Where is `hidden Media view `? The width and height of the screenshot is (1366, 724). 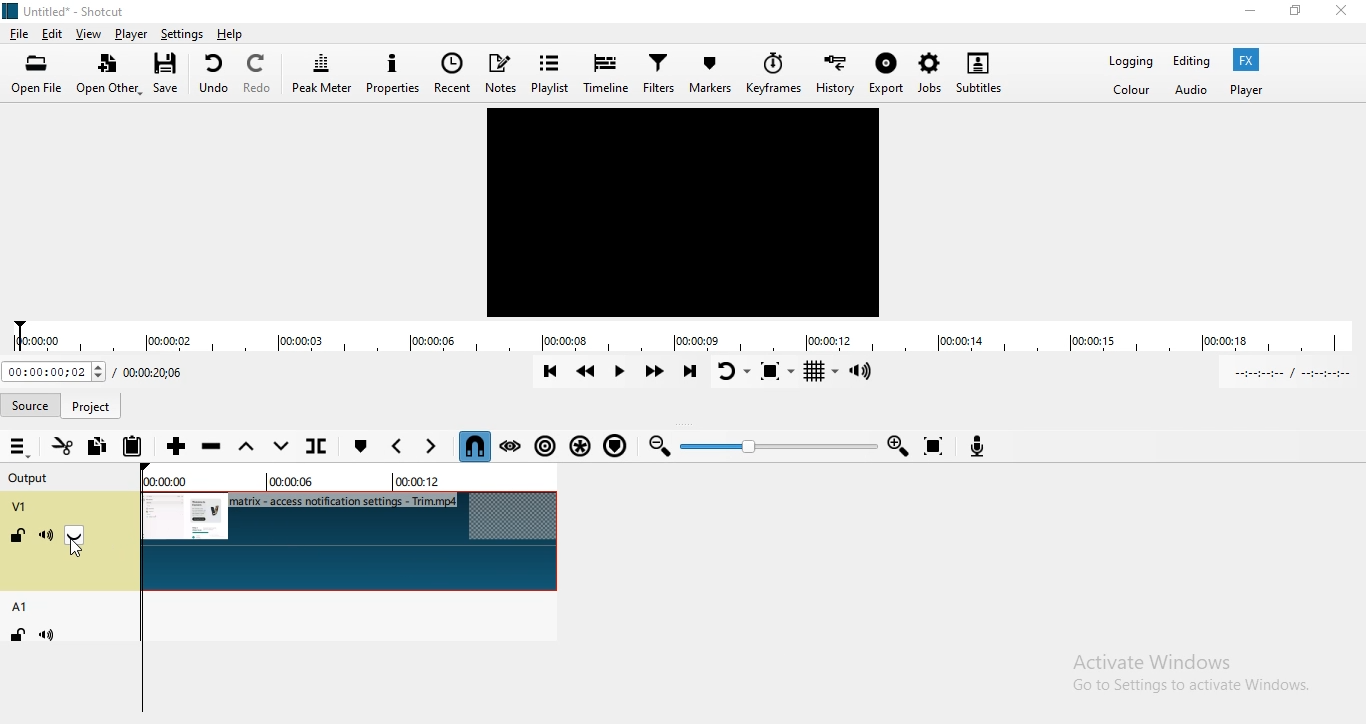
hidden Media view  is located at coordinates (686, 213).